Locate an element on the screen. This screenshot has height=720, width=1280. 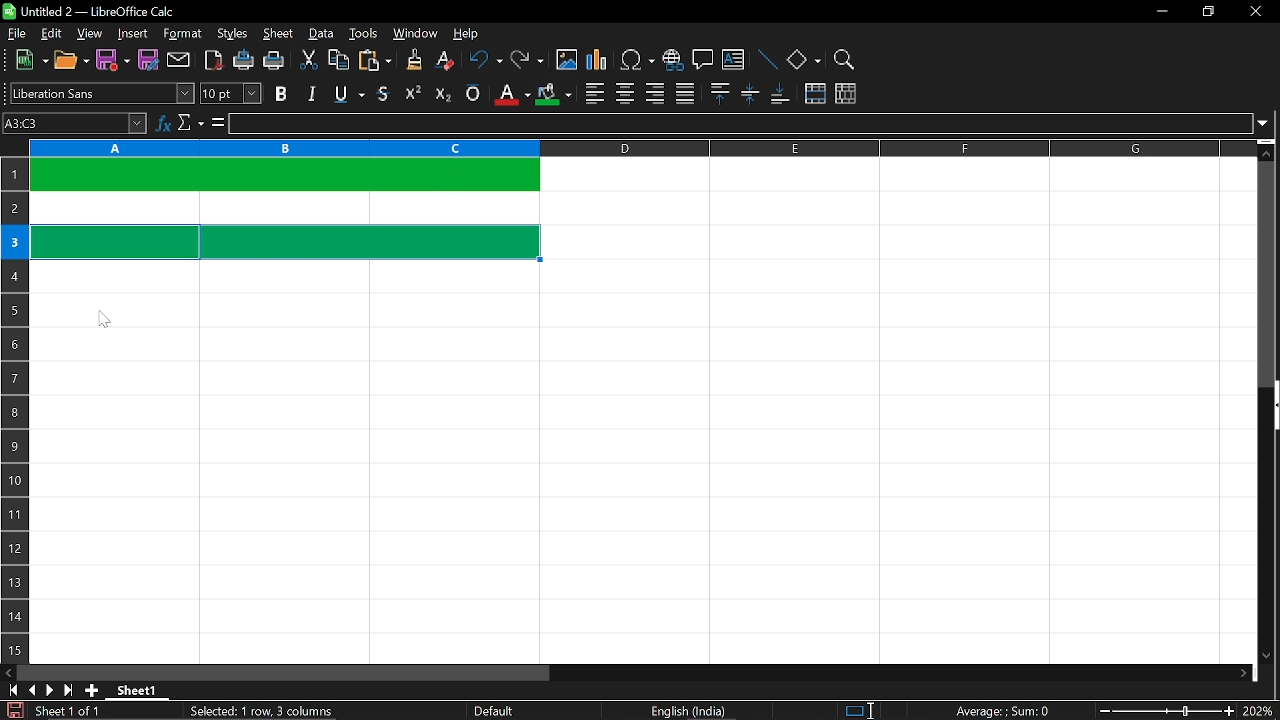
cell color is located at coordinates (553, 95).